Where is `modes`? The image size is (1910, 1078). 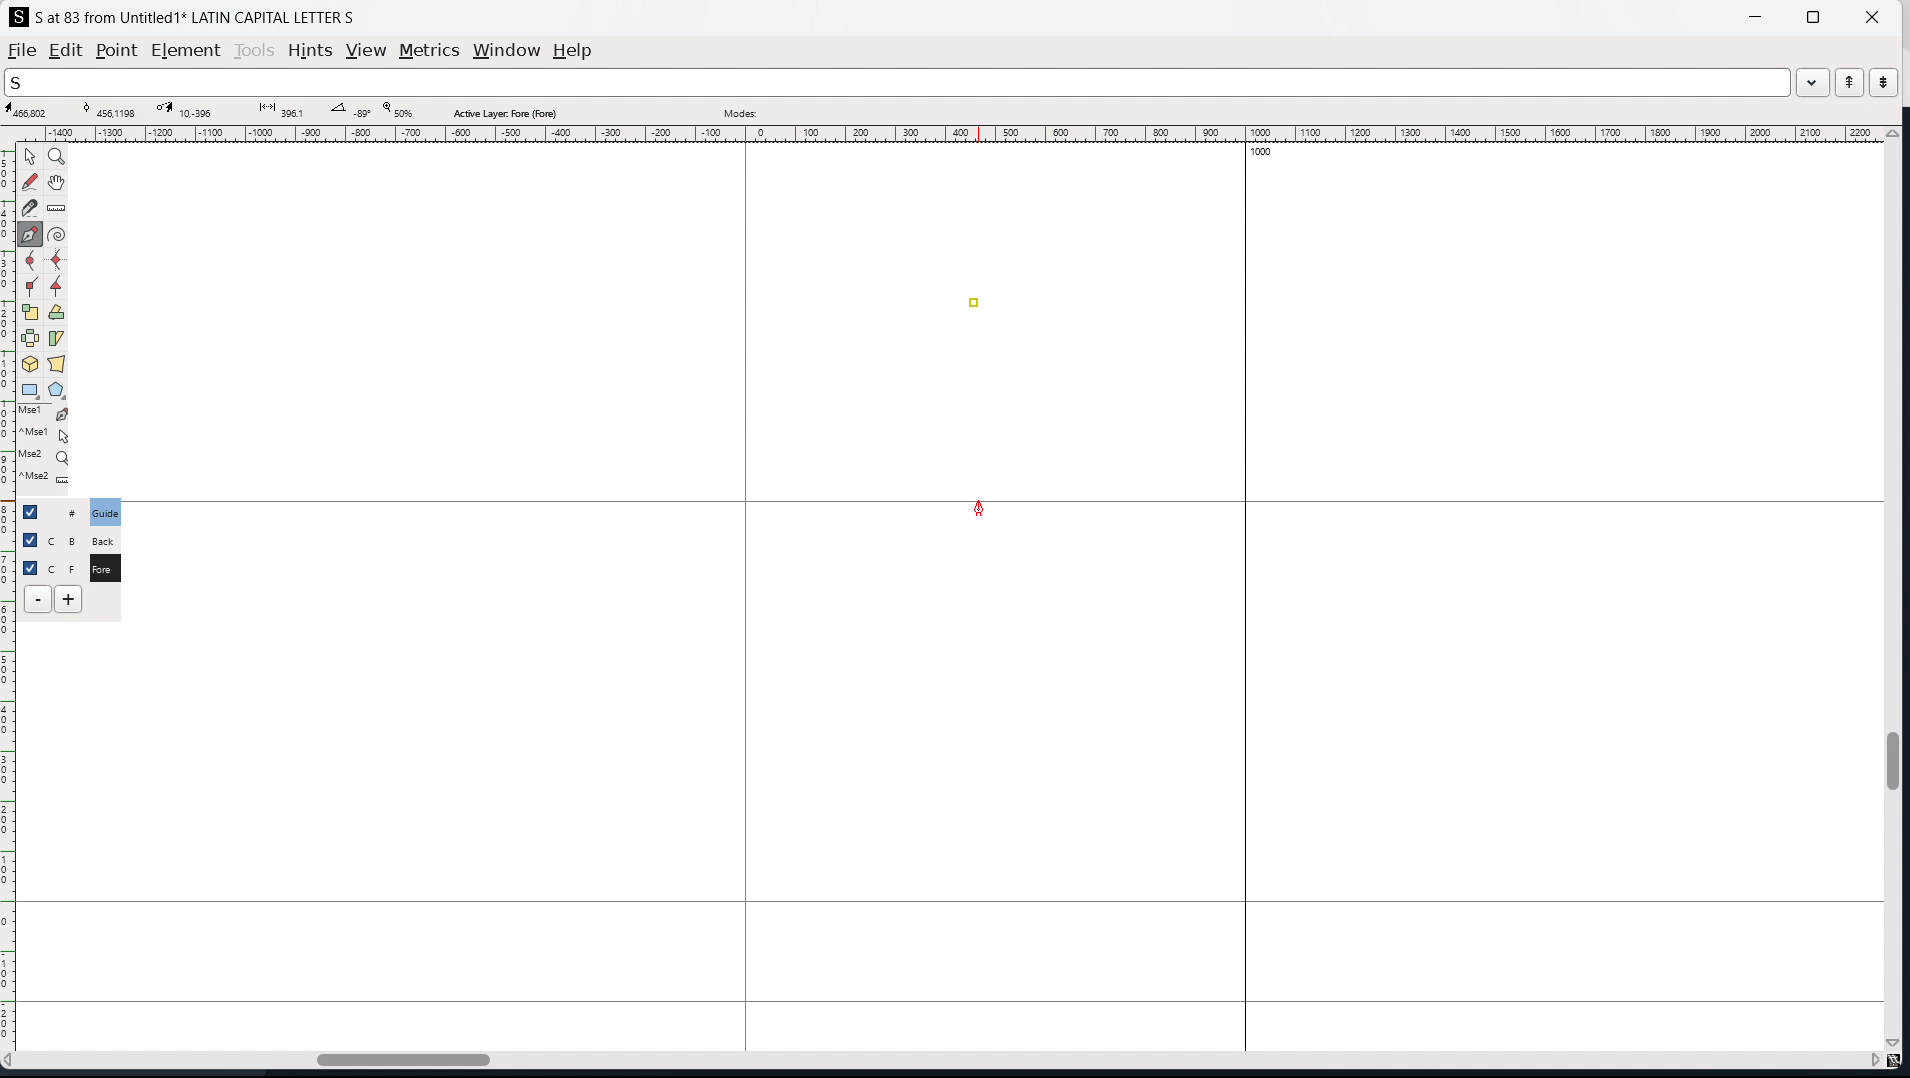 modes is located at coordinates (740, 111).